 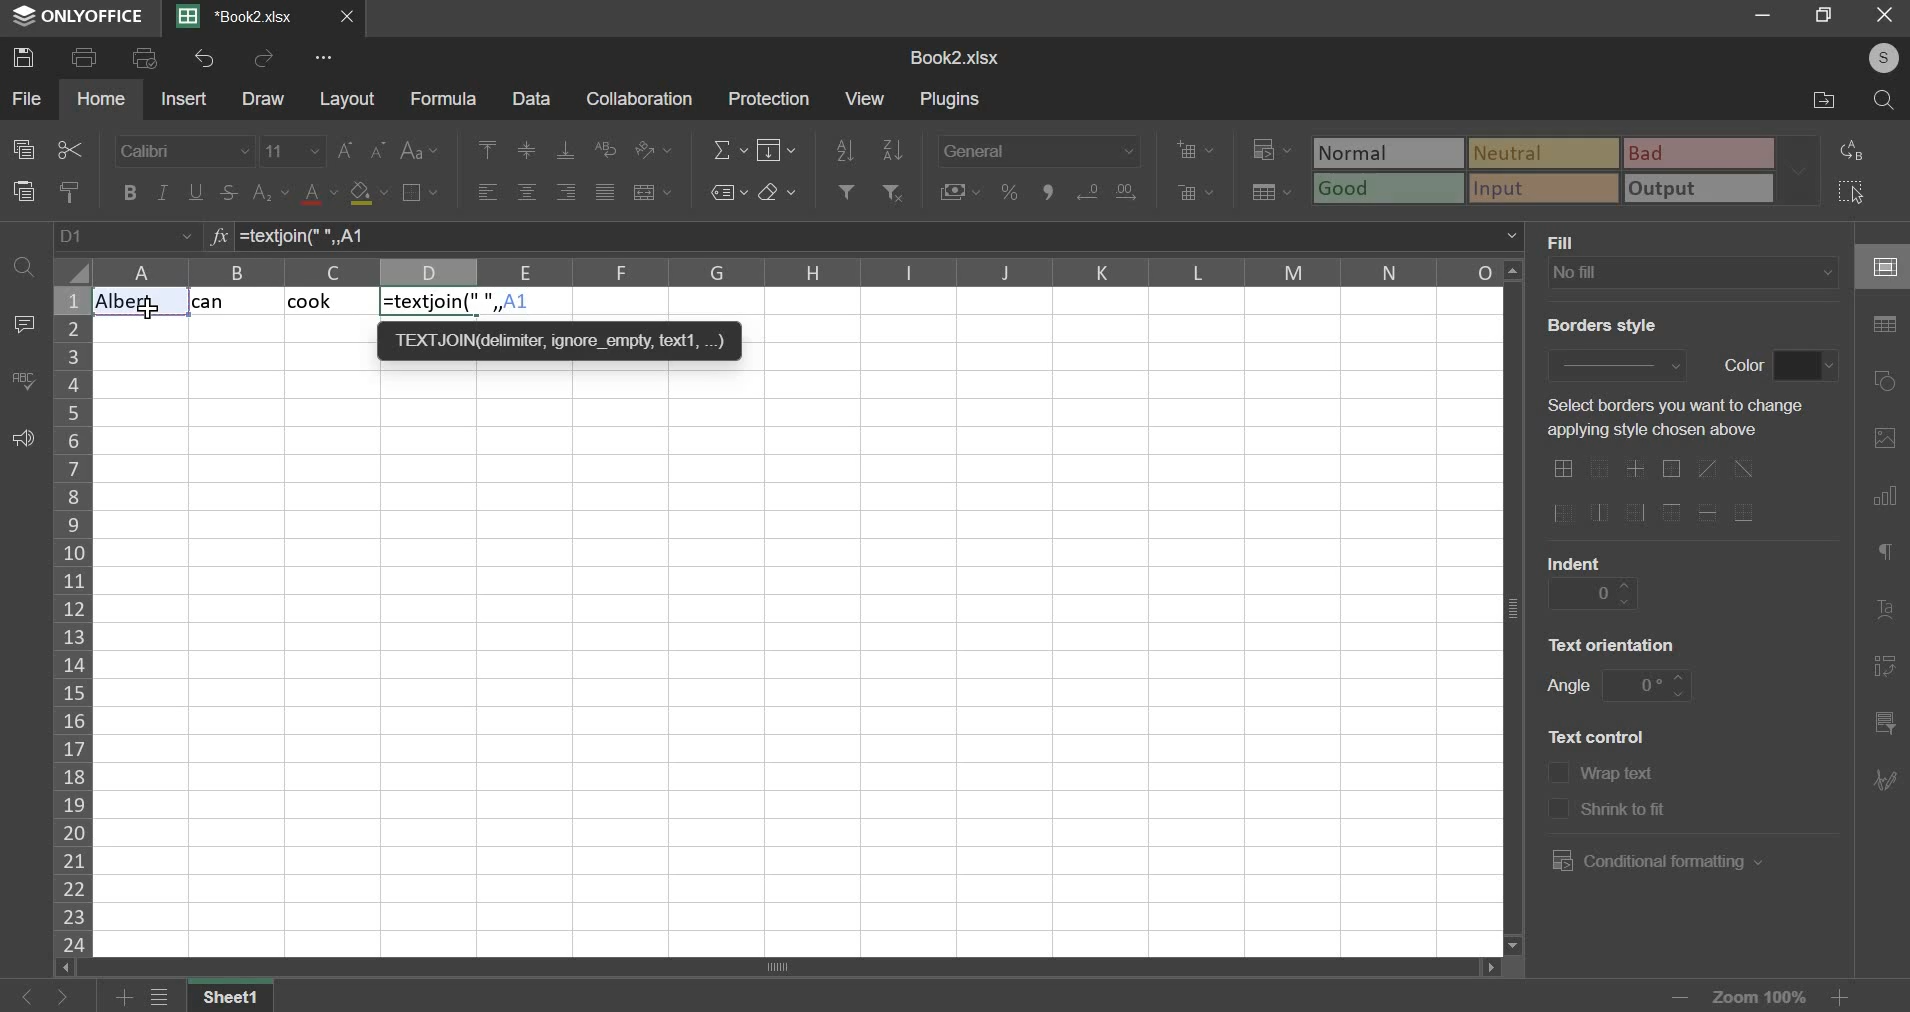 I want to click on subscript & superscript, so click(x=270, y=191).